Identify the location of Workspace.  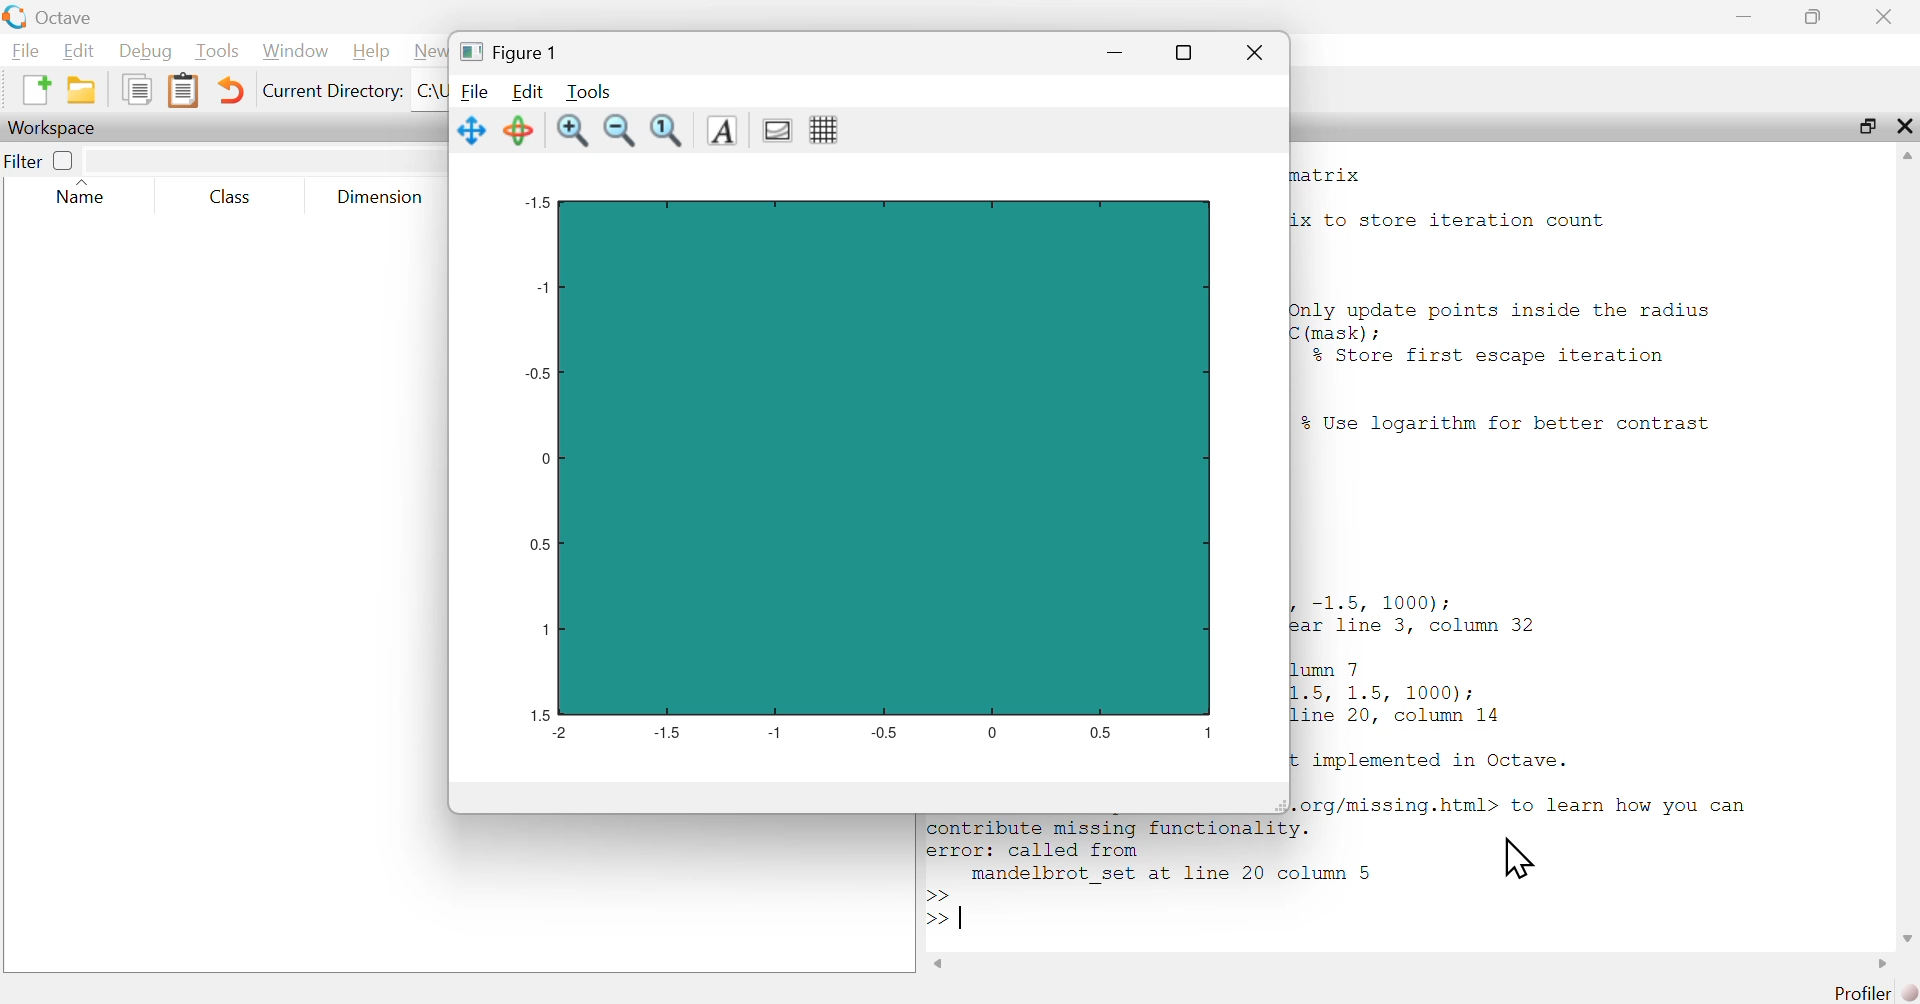
(59, 128).